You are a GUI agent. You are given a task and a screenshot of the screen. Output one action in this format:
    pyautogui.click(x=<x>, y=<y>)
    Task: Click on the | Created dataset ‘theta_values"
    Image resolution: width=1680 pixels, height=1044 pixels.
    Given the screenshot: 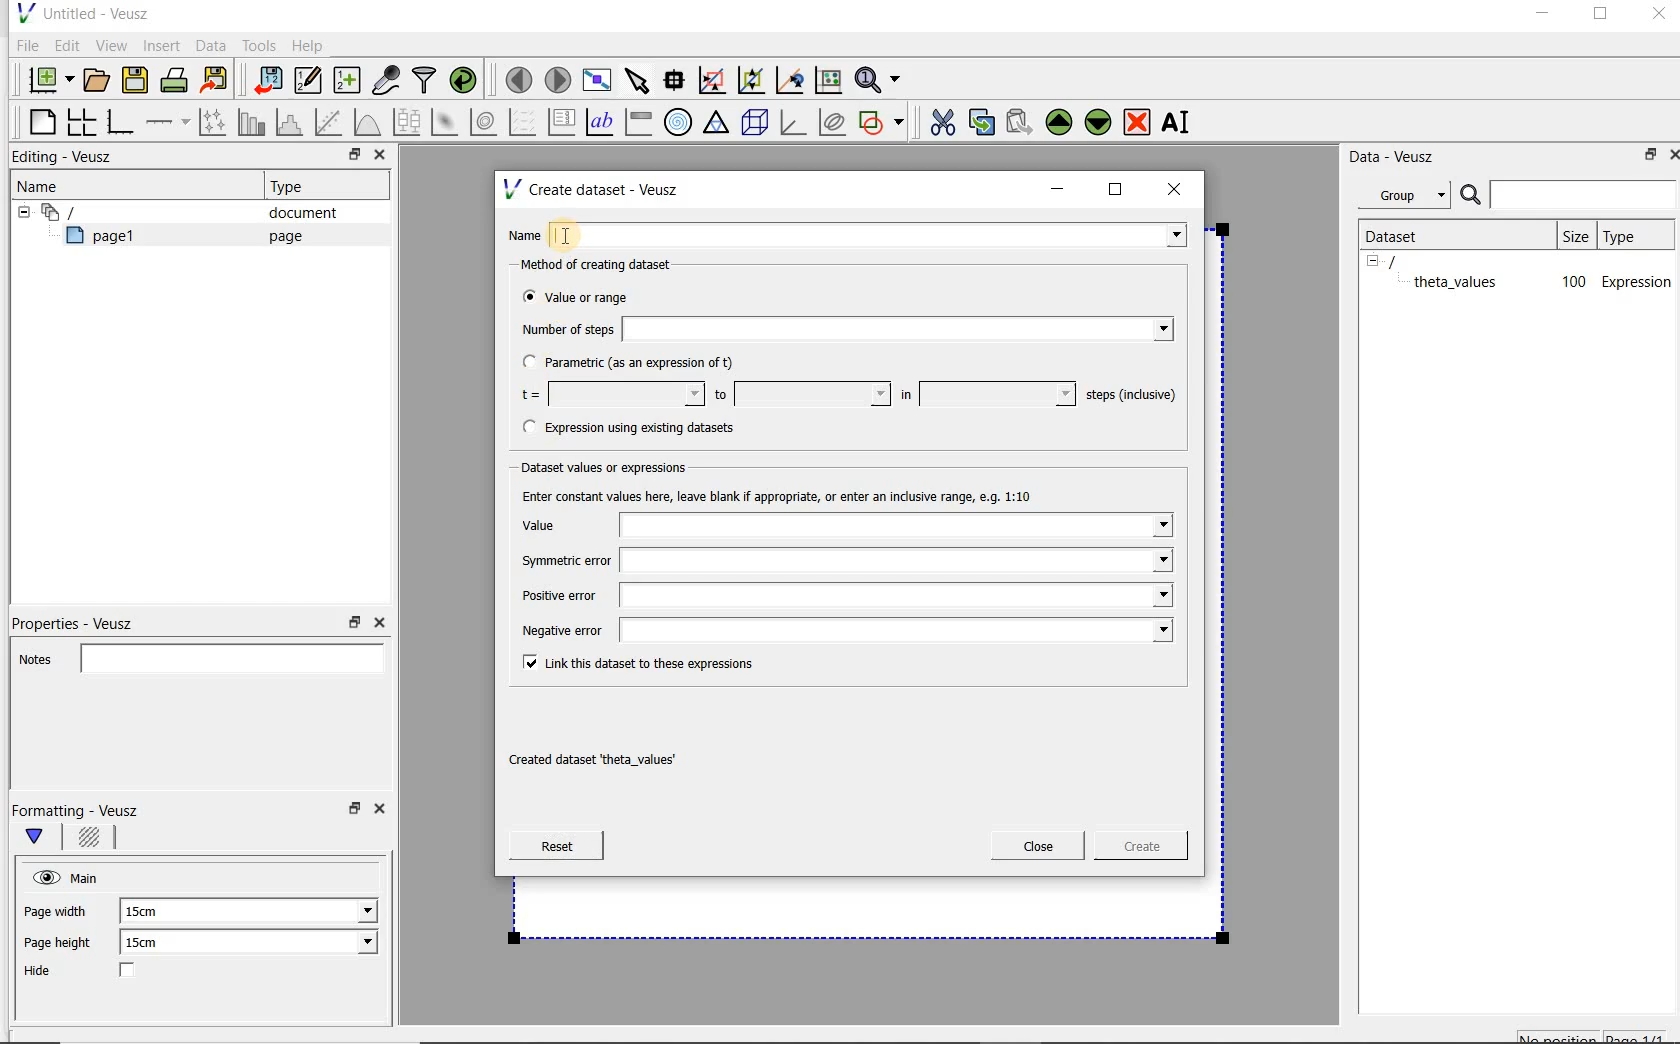 What is the action you would take?
    pyautogui.click(x=614, y=761)
    